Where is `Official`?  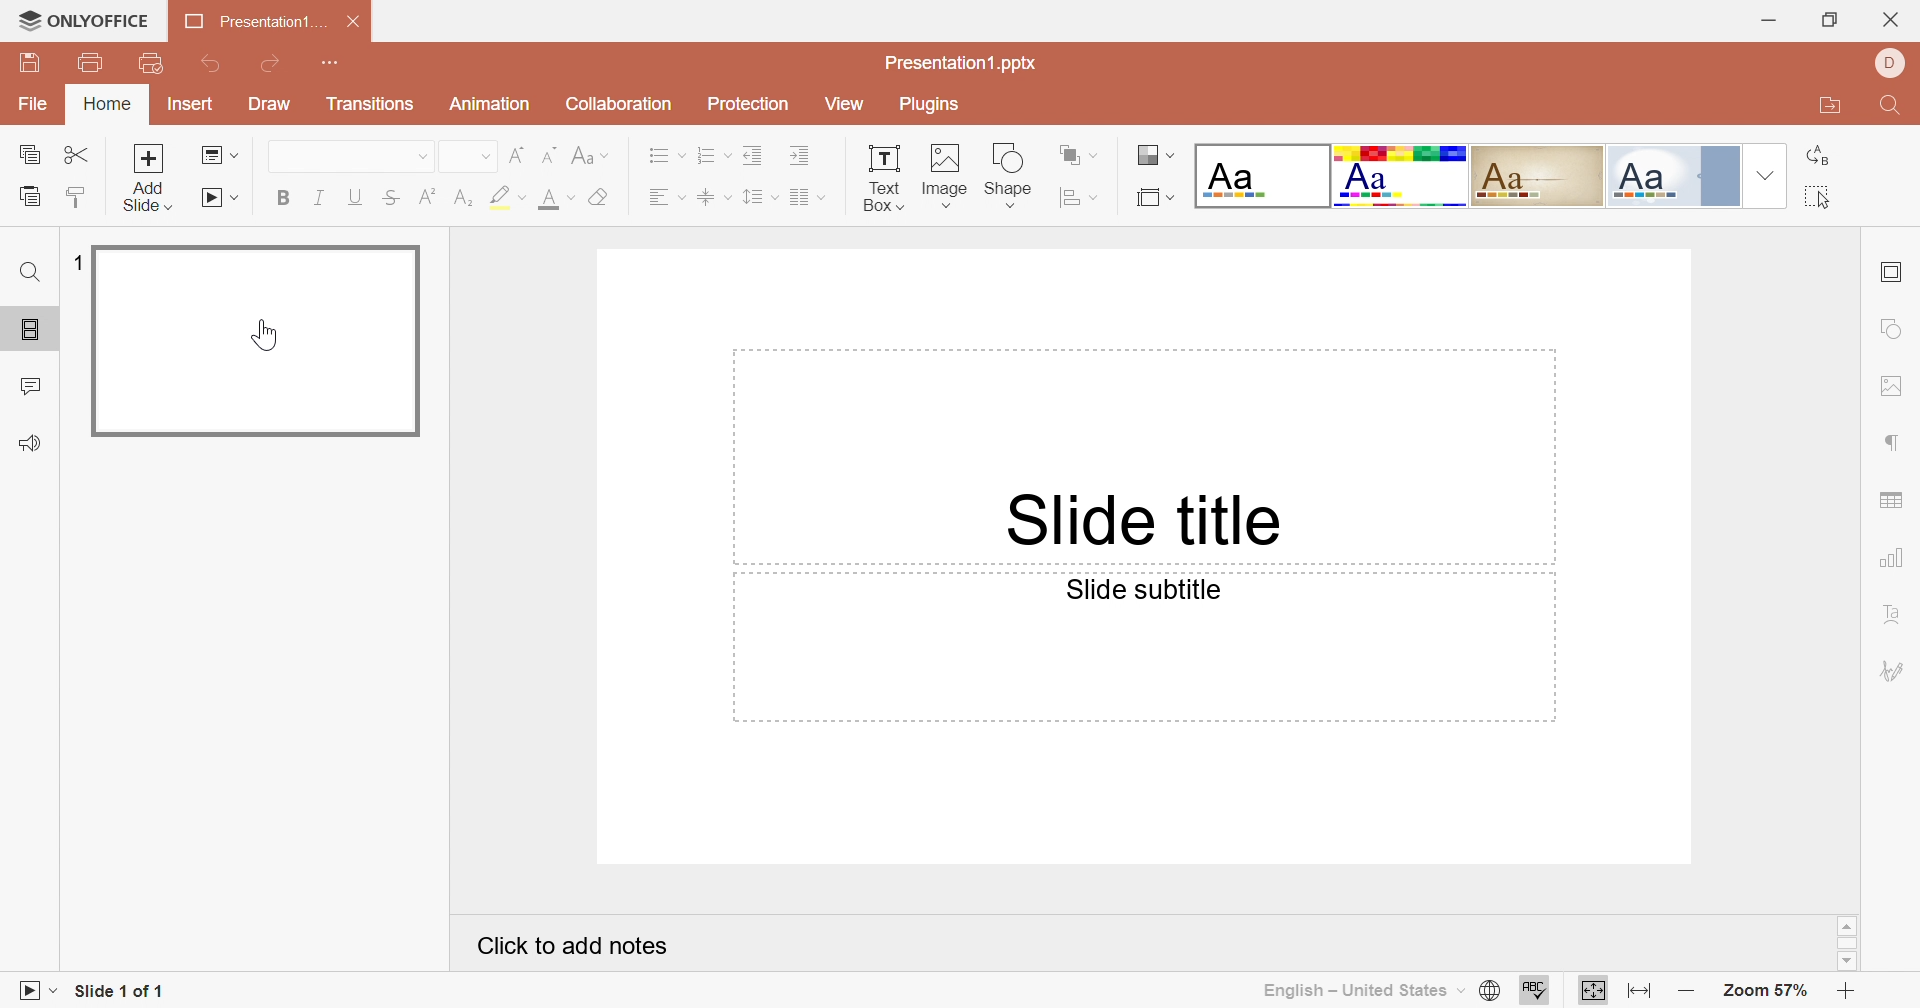
Official is located at coordinates (1671, 176).